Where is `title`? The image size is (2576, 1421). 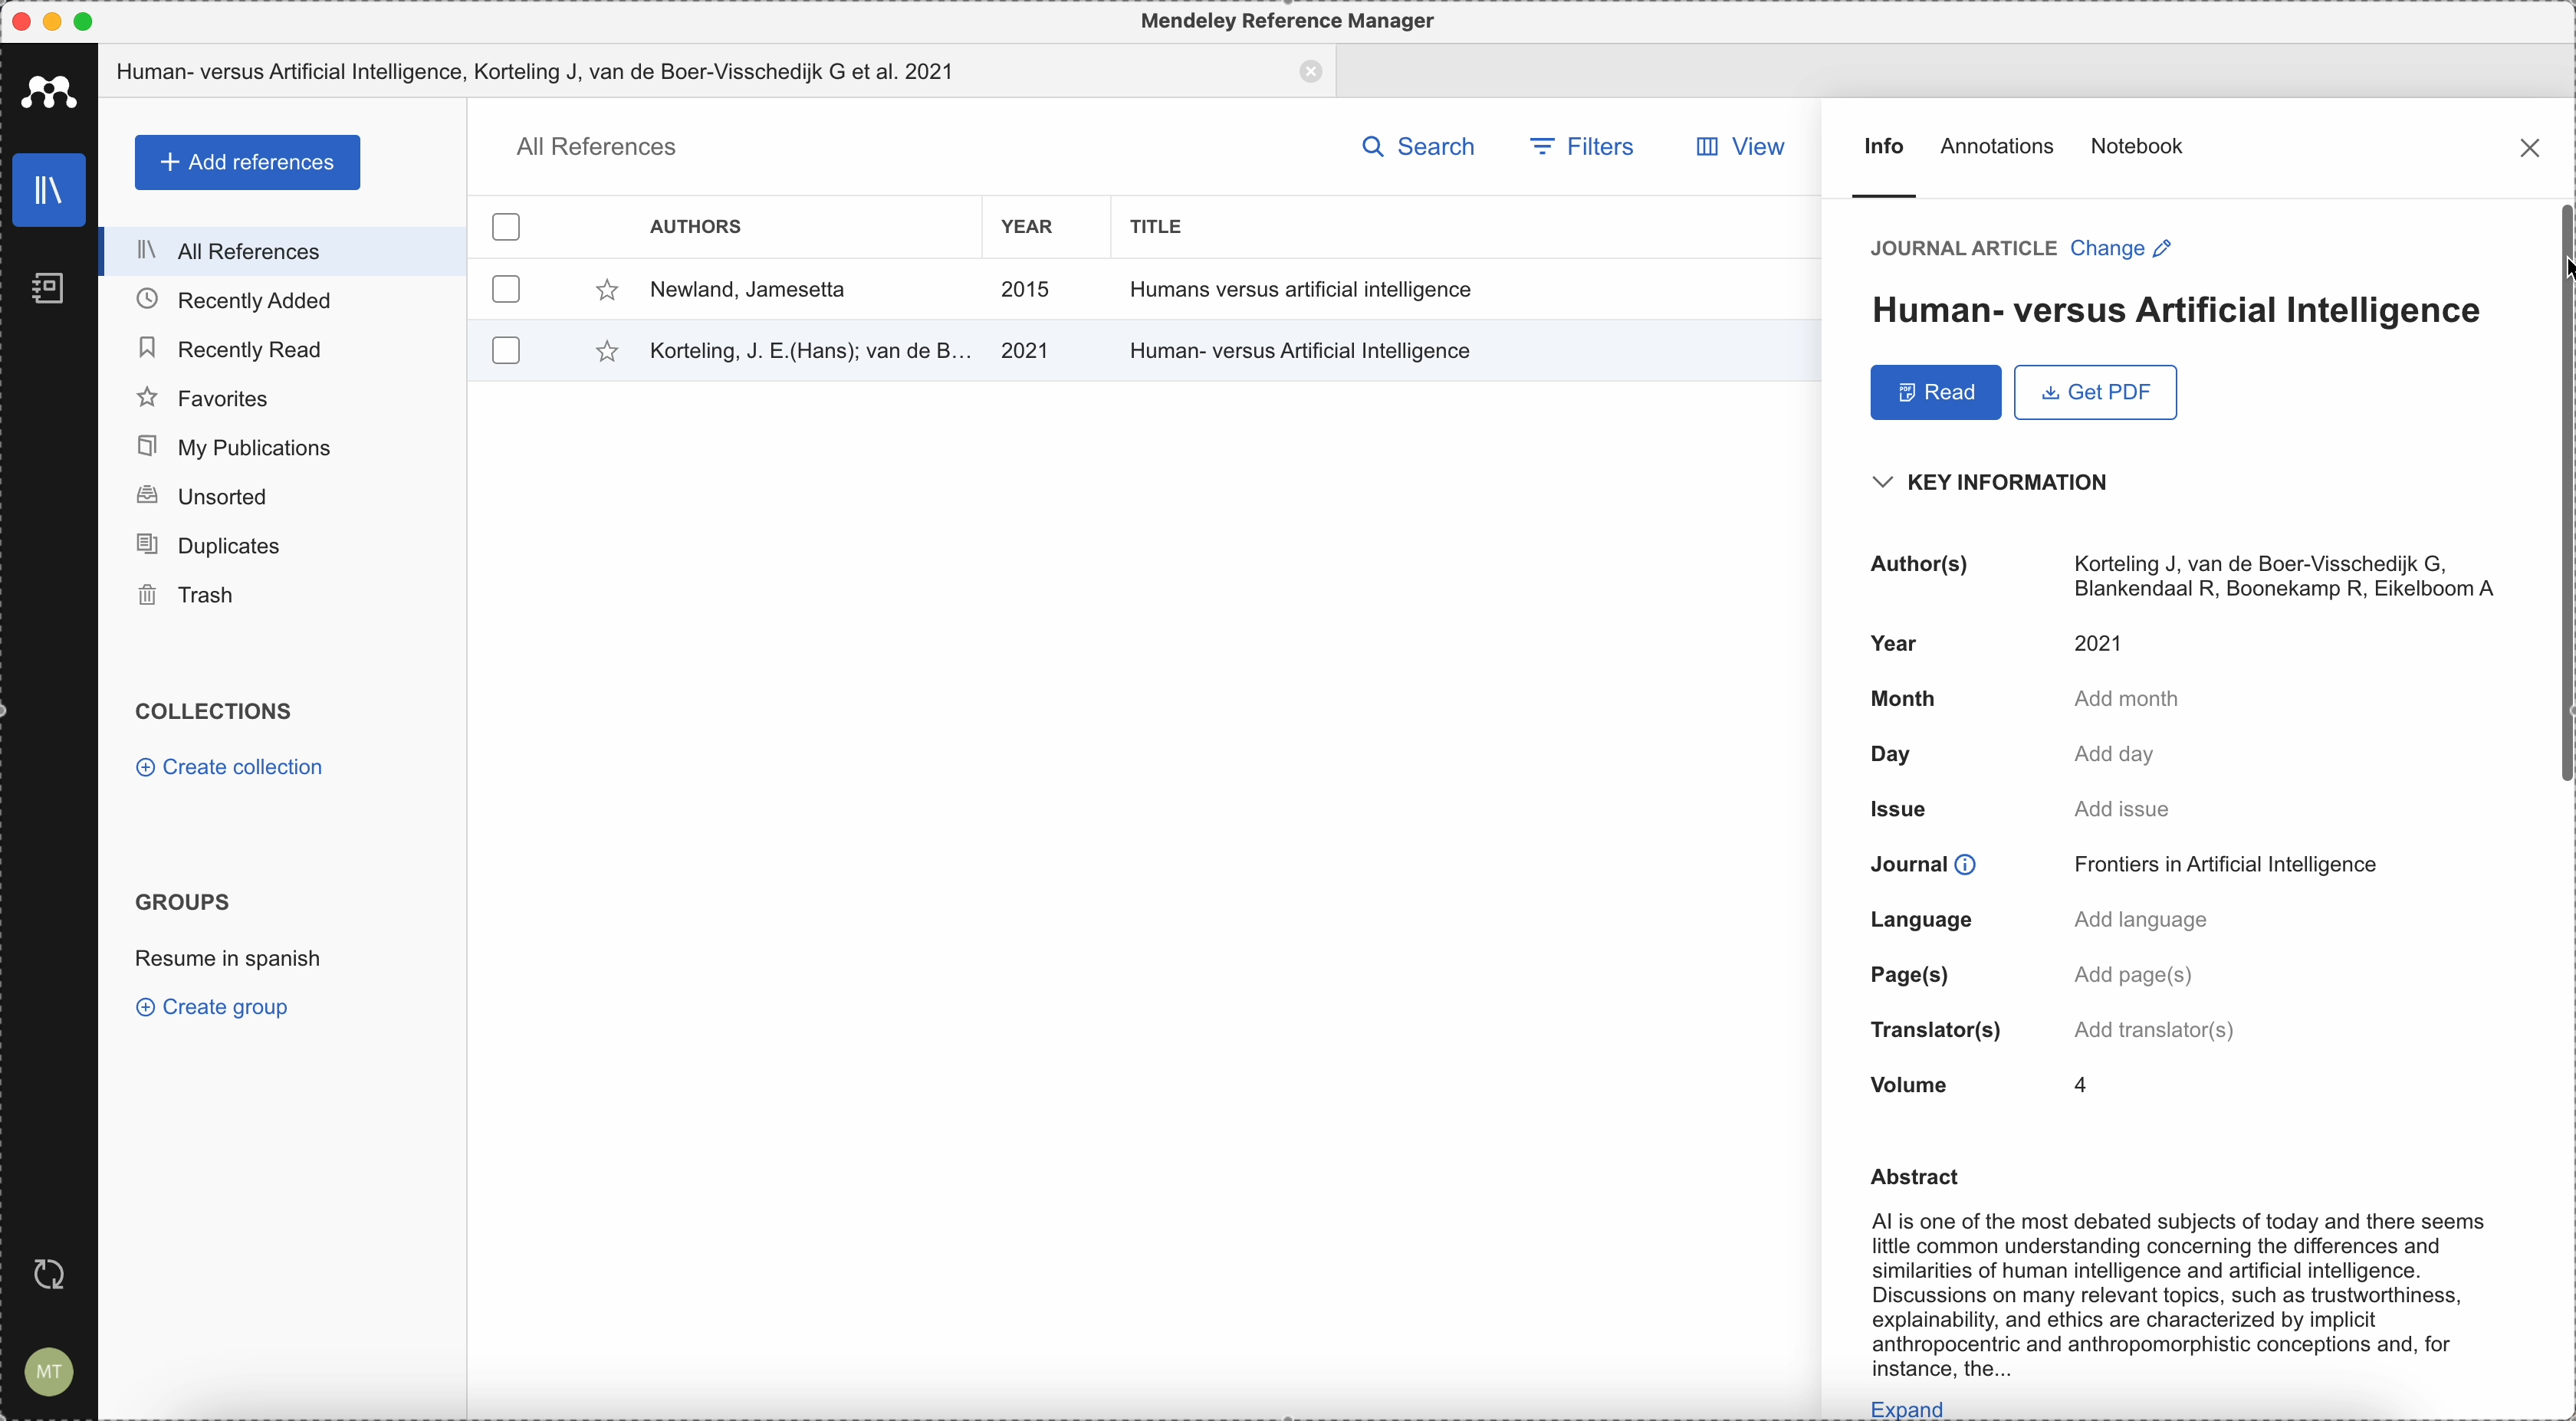 title is located at coordinates (1166, 226).